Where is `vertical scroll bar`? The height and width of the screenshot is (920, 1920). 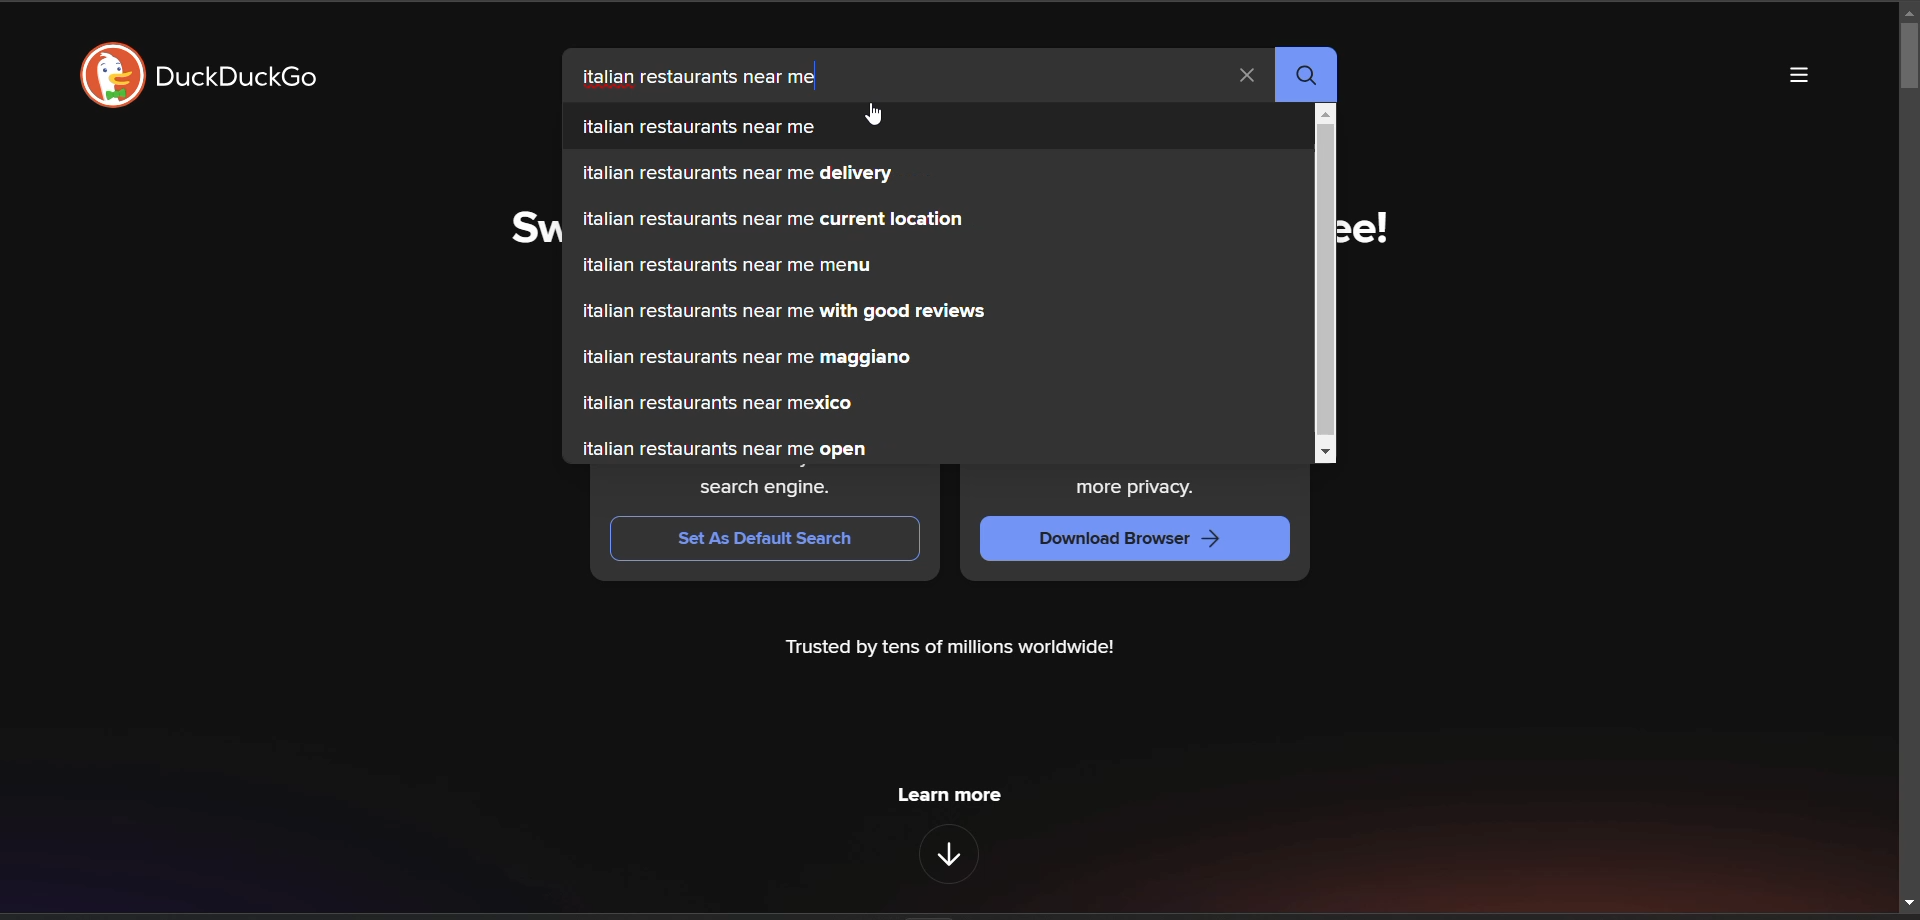 vertical scroll bar is located at coordinates (1908, 57).